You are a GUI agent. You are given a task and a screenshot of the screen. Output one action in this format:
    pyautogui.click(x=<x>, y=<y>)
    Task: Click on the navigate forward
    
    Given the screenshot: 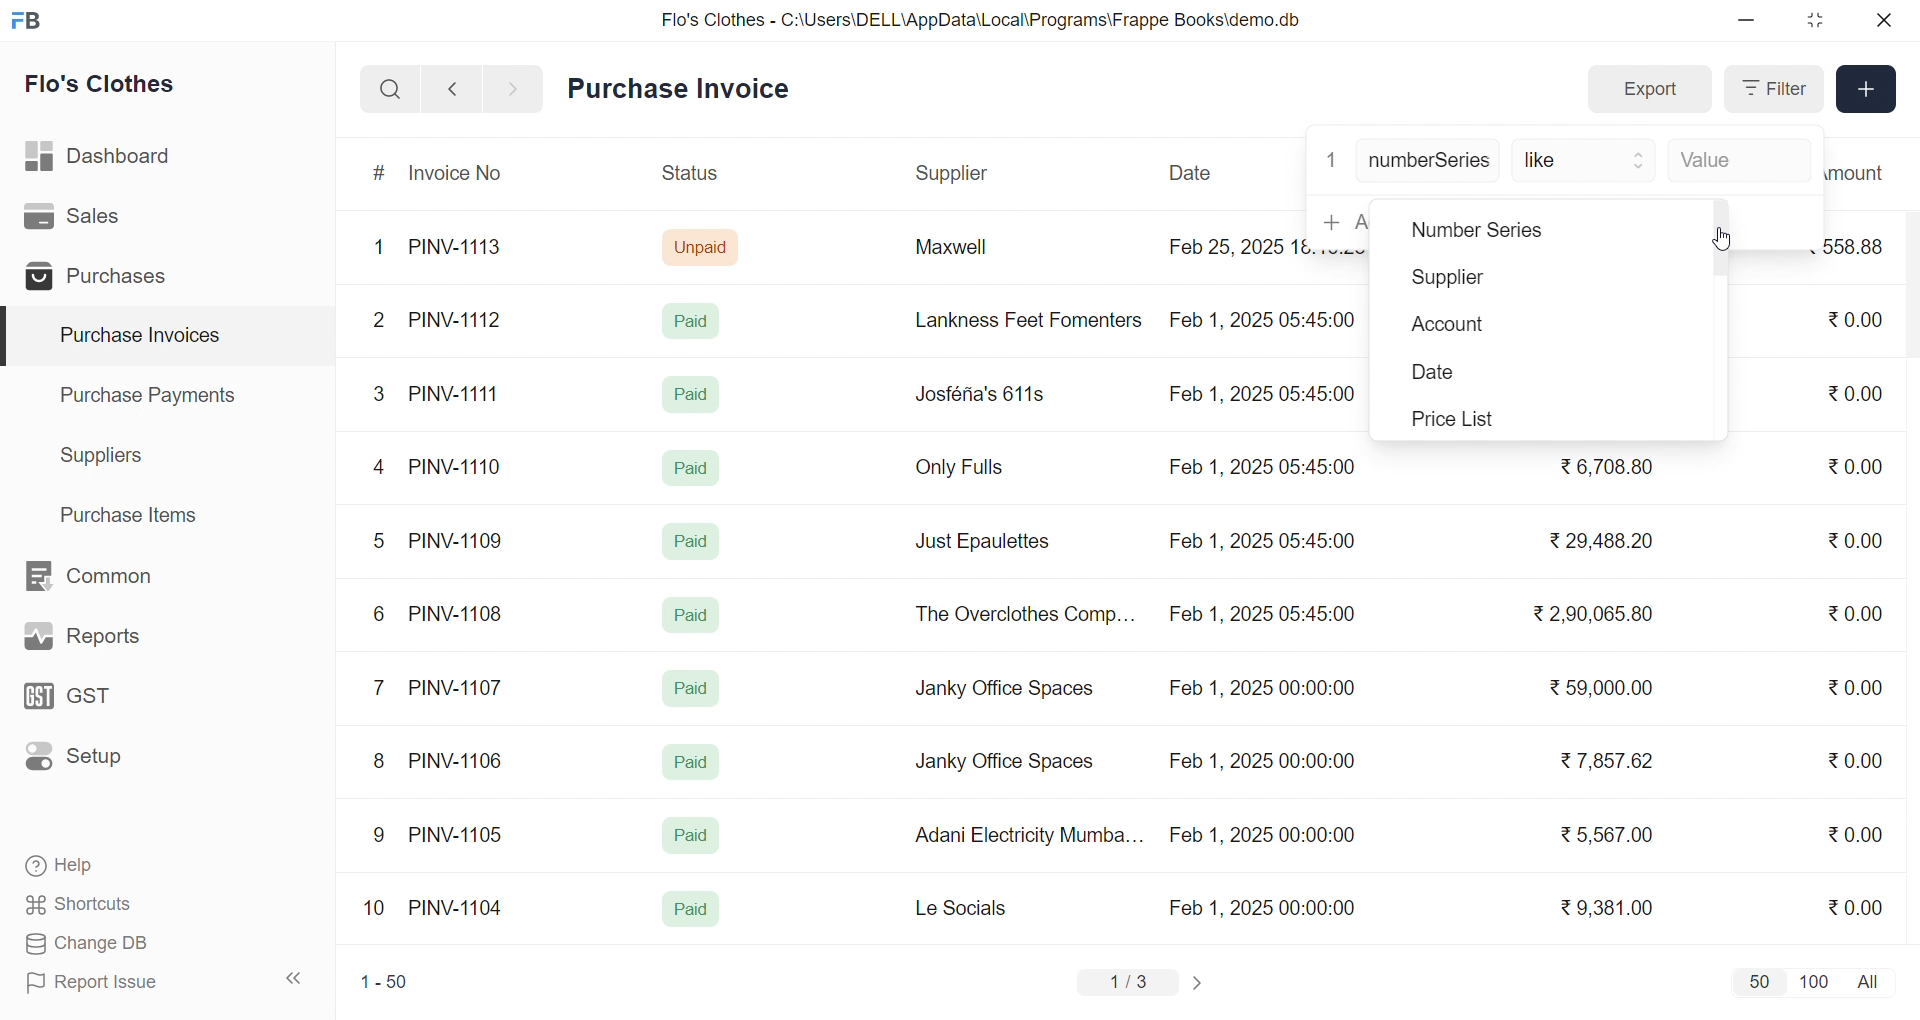 What is the action you would take?
    pyautogui.click(x=515, y=87)
    